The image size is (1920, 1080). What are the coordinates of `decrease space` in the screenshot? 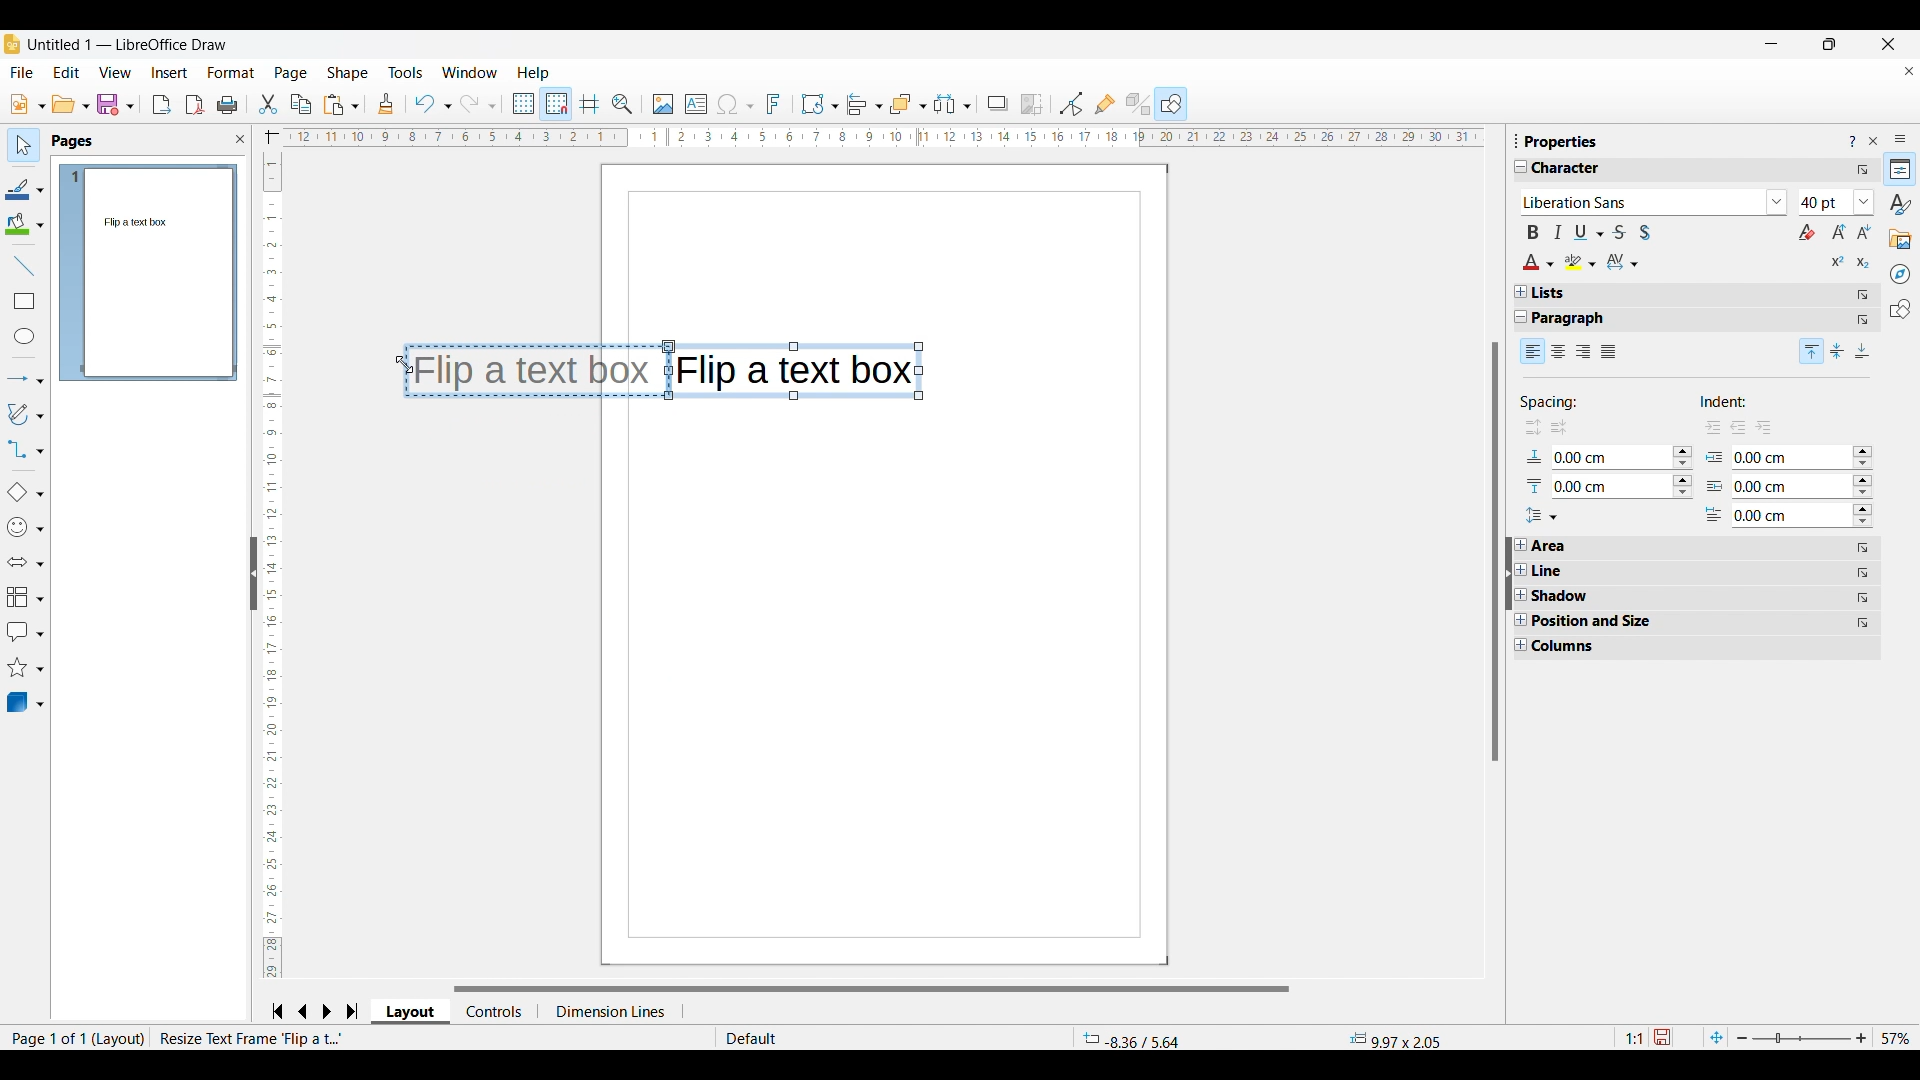 It's located at (1560, 427).